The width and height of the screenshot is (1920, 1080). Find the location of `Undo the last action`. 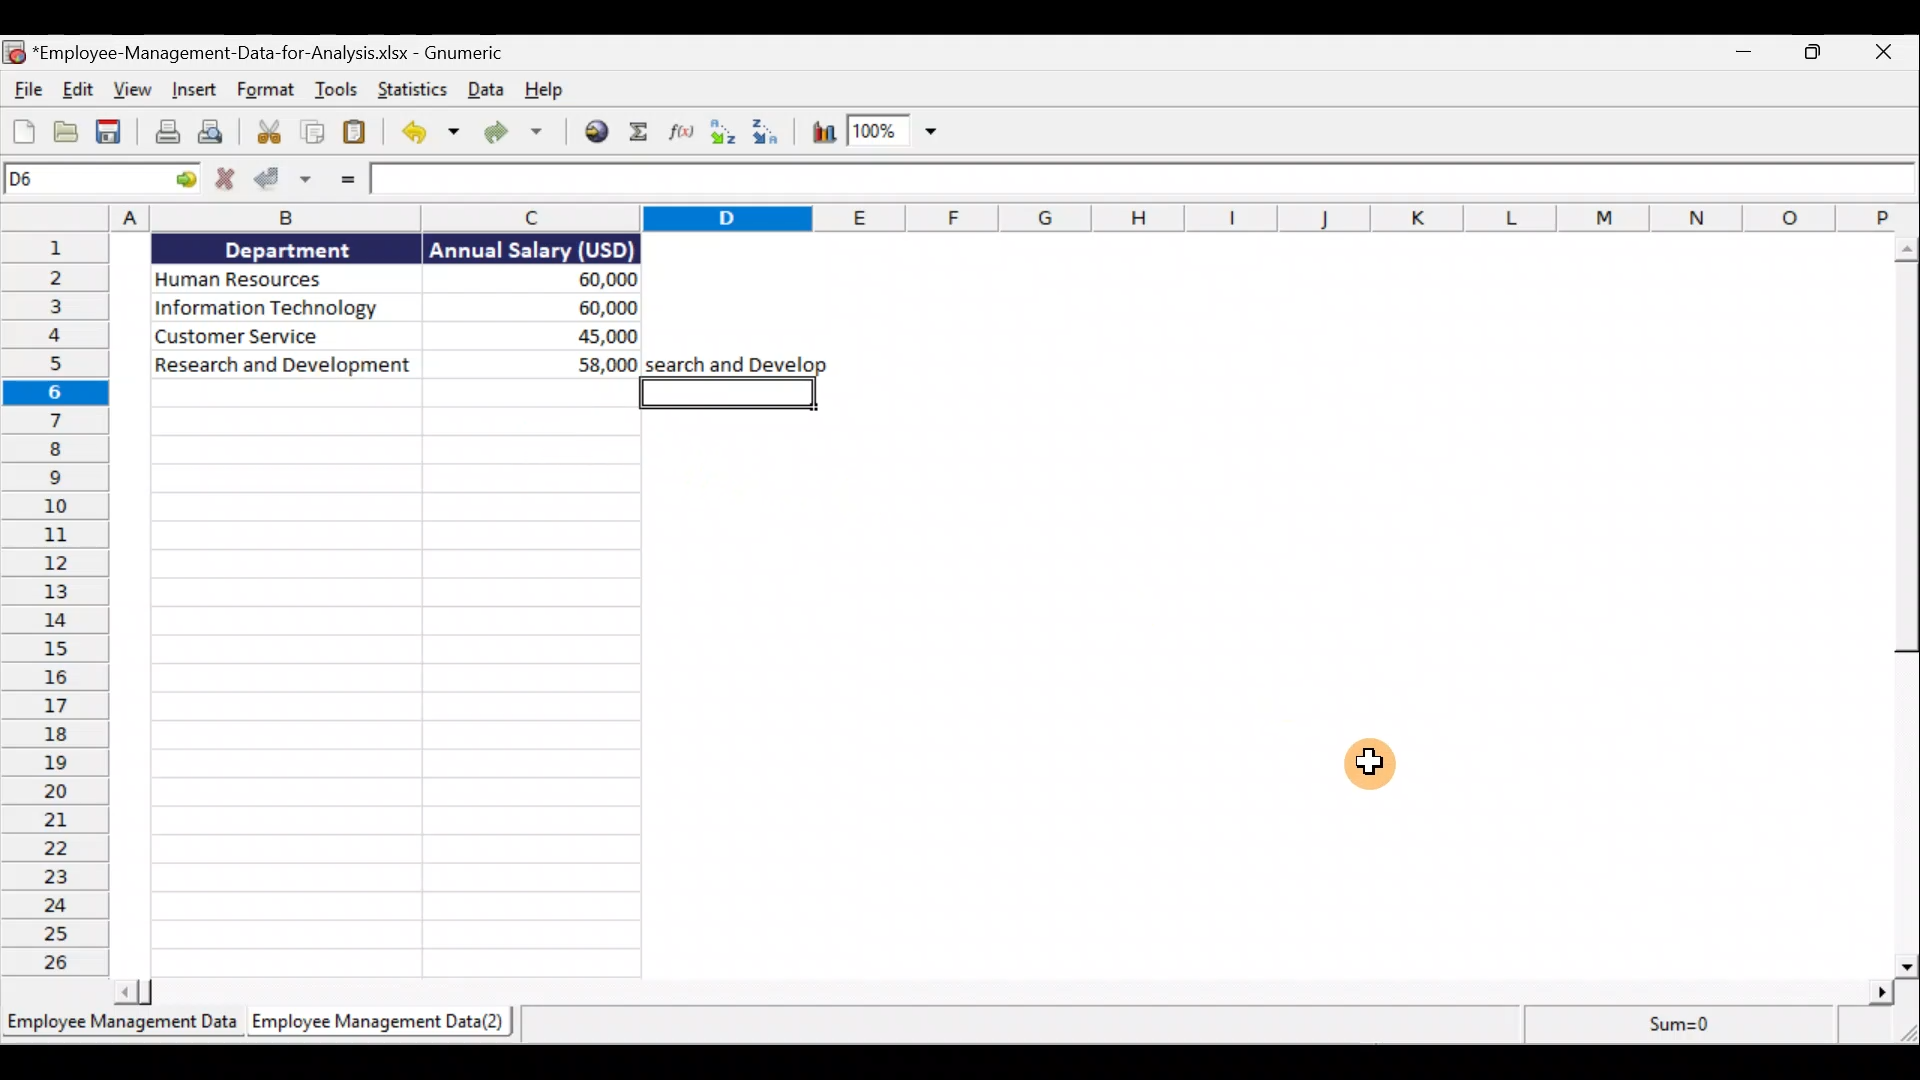

Undo the last action is located at coordinates (427, 132).